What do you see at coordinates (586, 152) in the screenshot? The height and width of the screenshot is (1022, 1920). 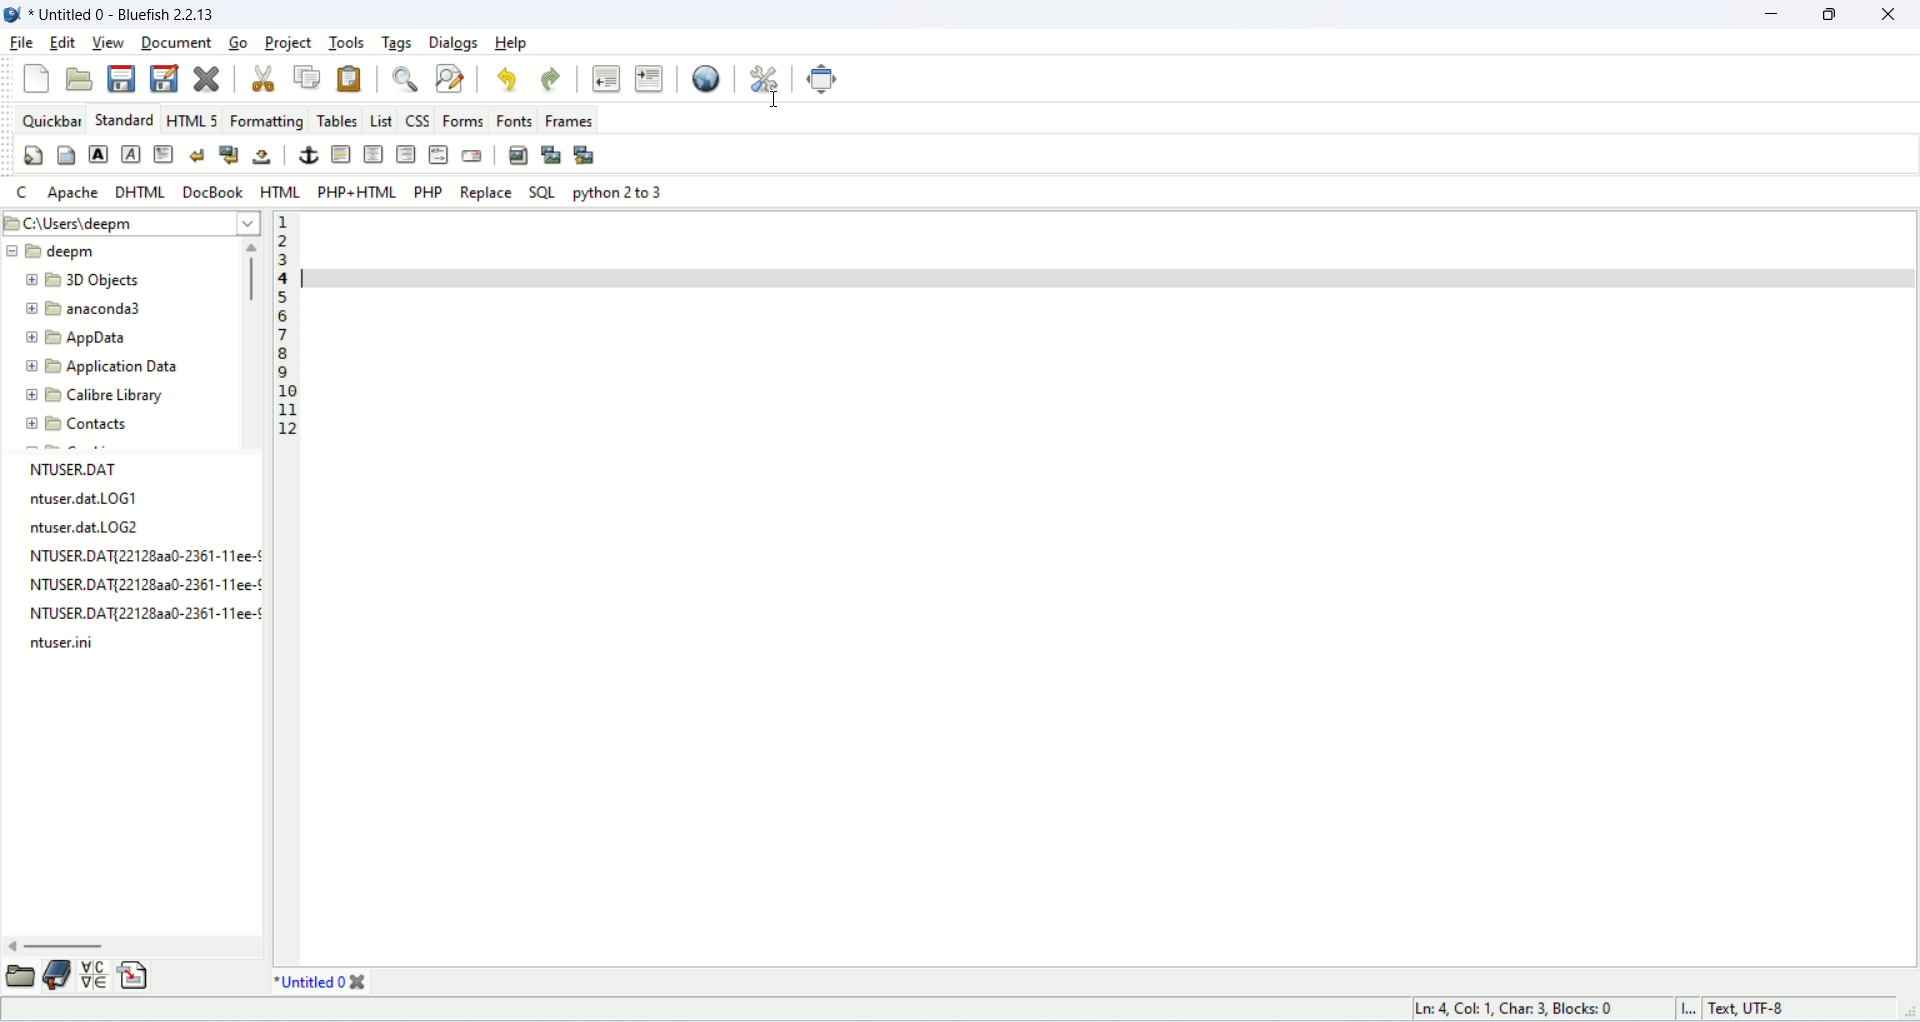 I see `multi thumbnail` at bounding box center [586, 152].